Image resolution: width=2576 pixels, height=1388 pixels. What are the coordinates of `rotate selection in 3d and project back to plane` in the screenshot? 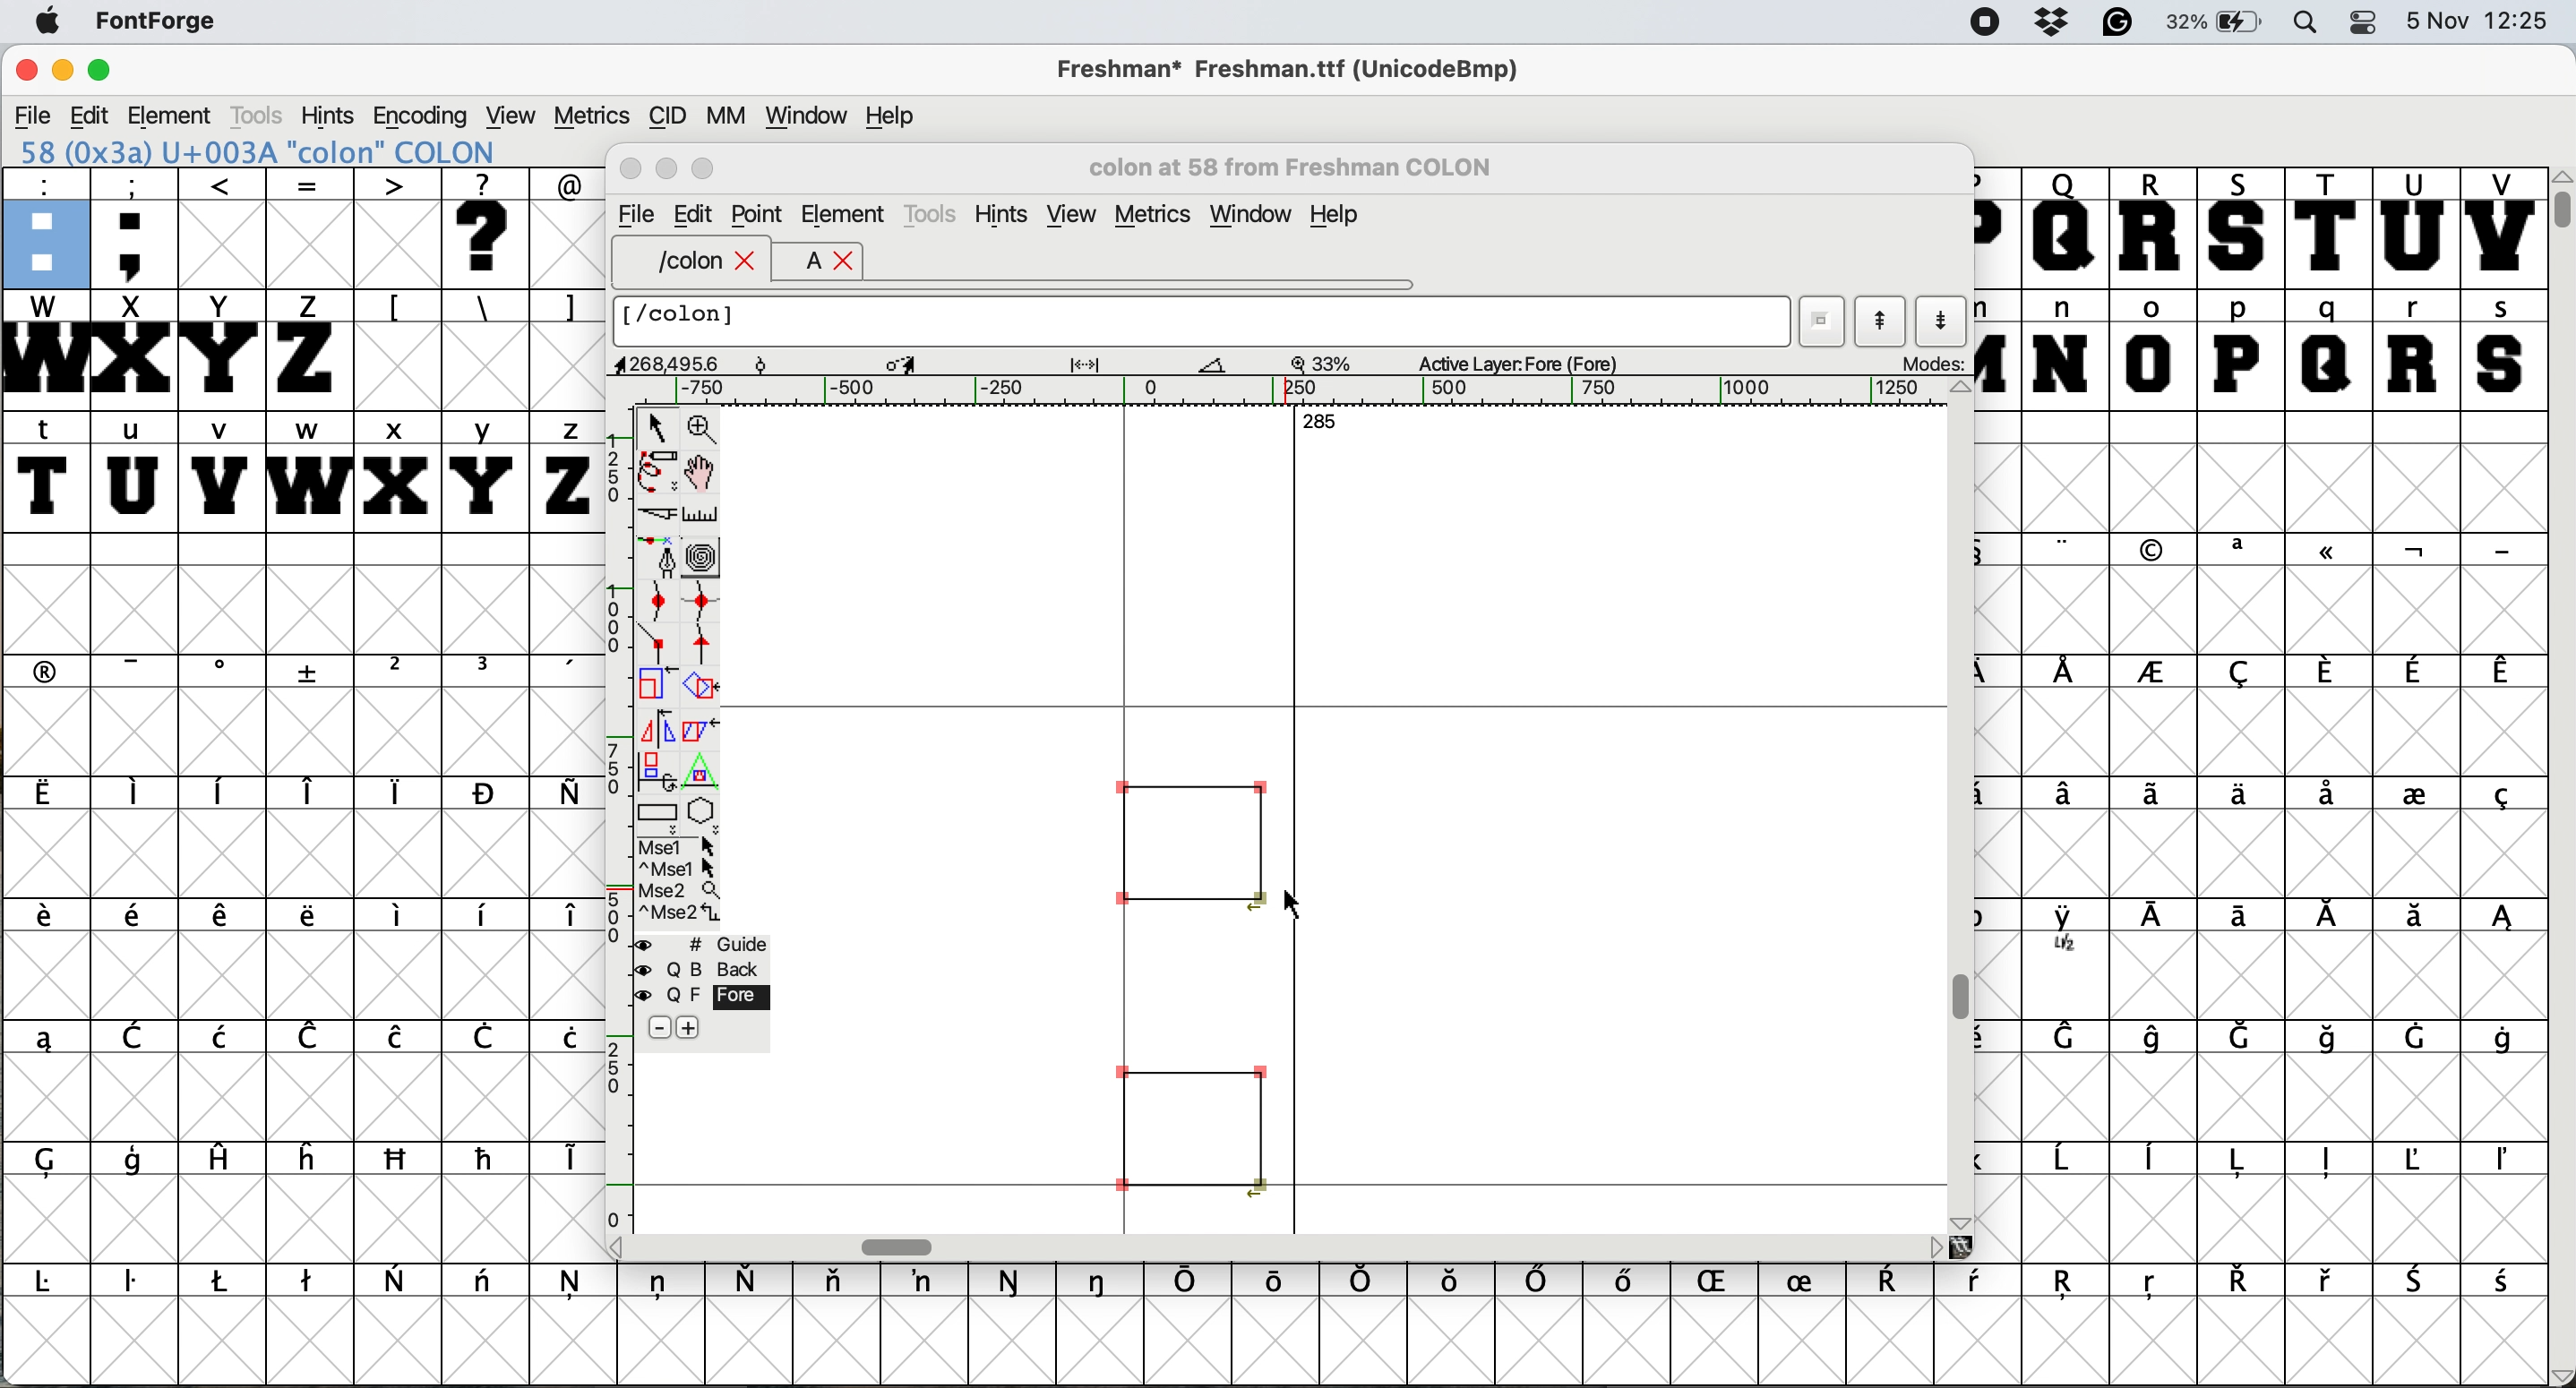 It's located at (657, 762).